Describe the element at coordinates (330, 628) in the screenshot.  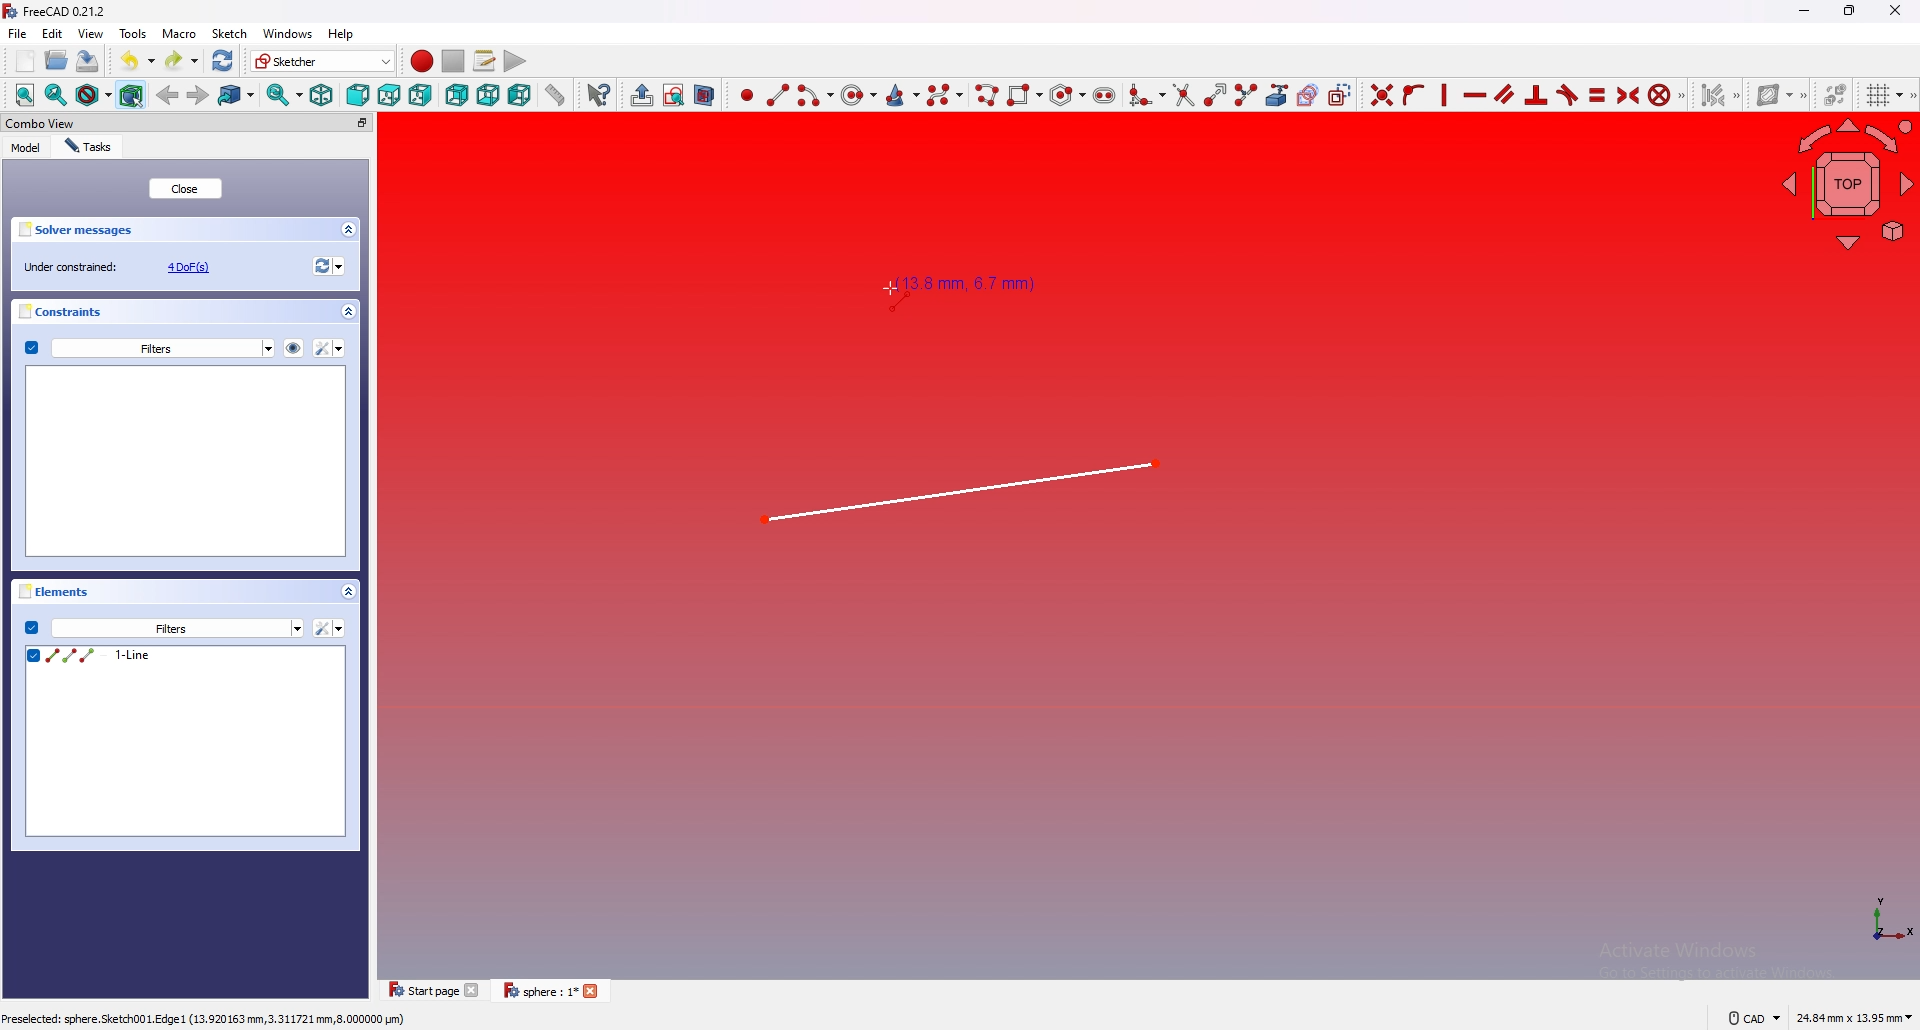
I see `Filter` at that location.